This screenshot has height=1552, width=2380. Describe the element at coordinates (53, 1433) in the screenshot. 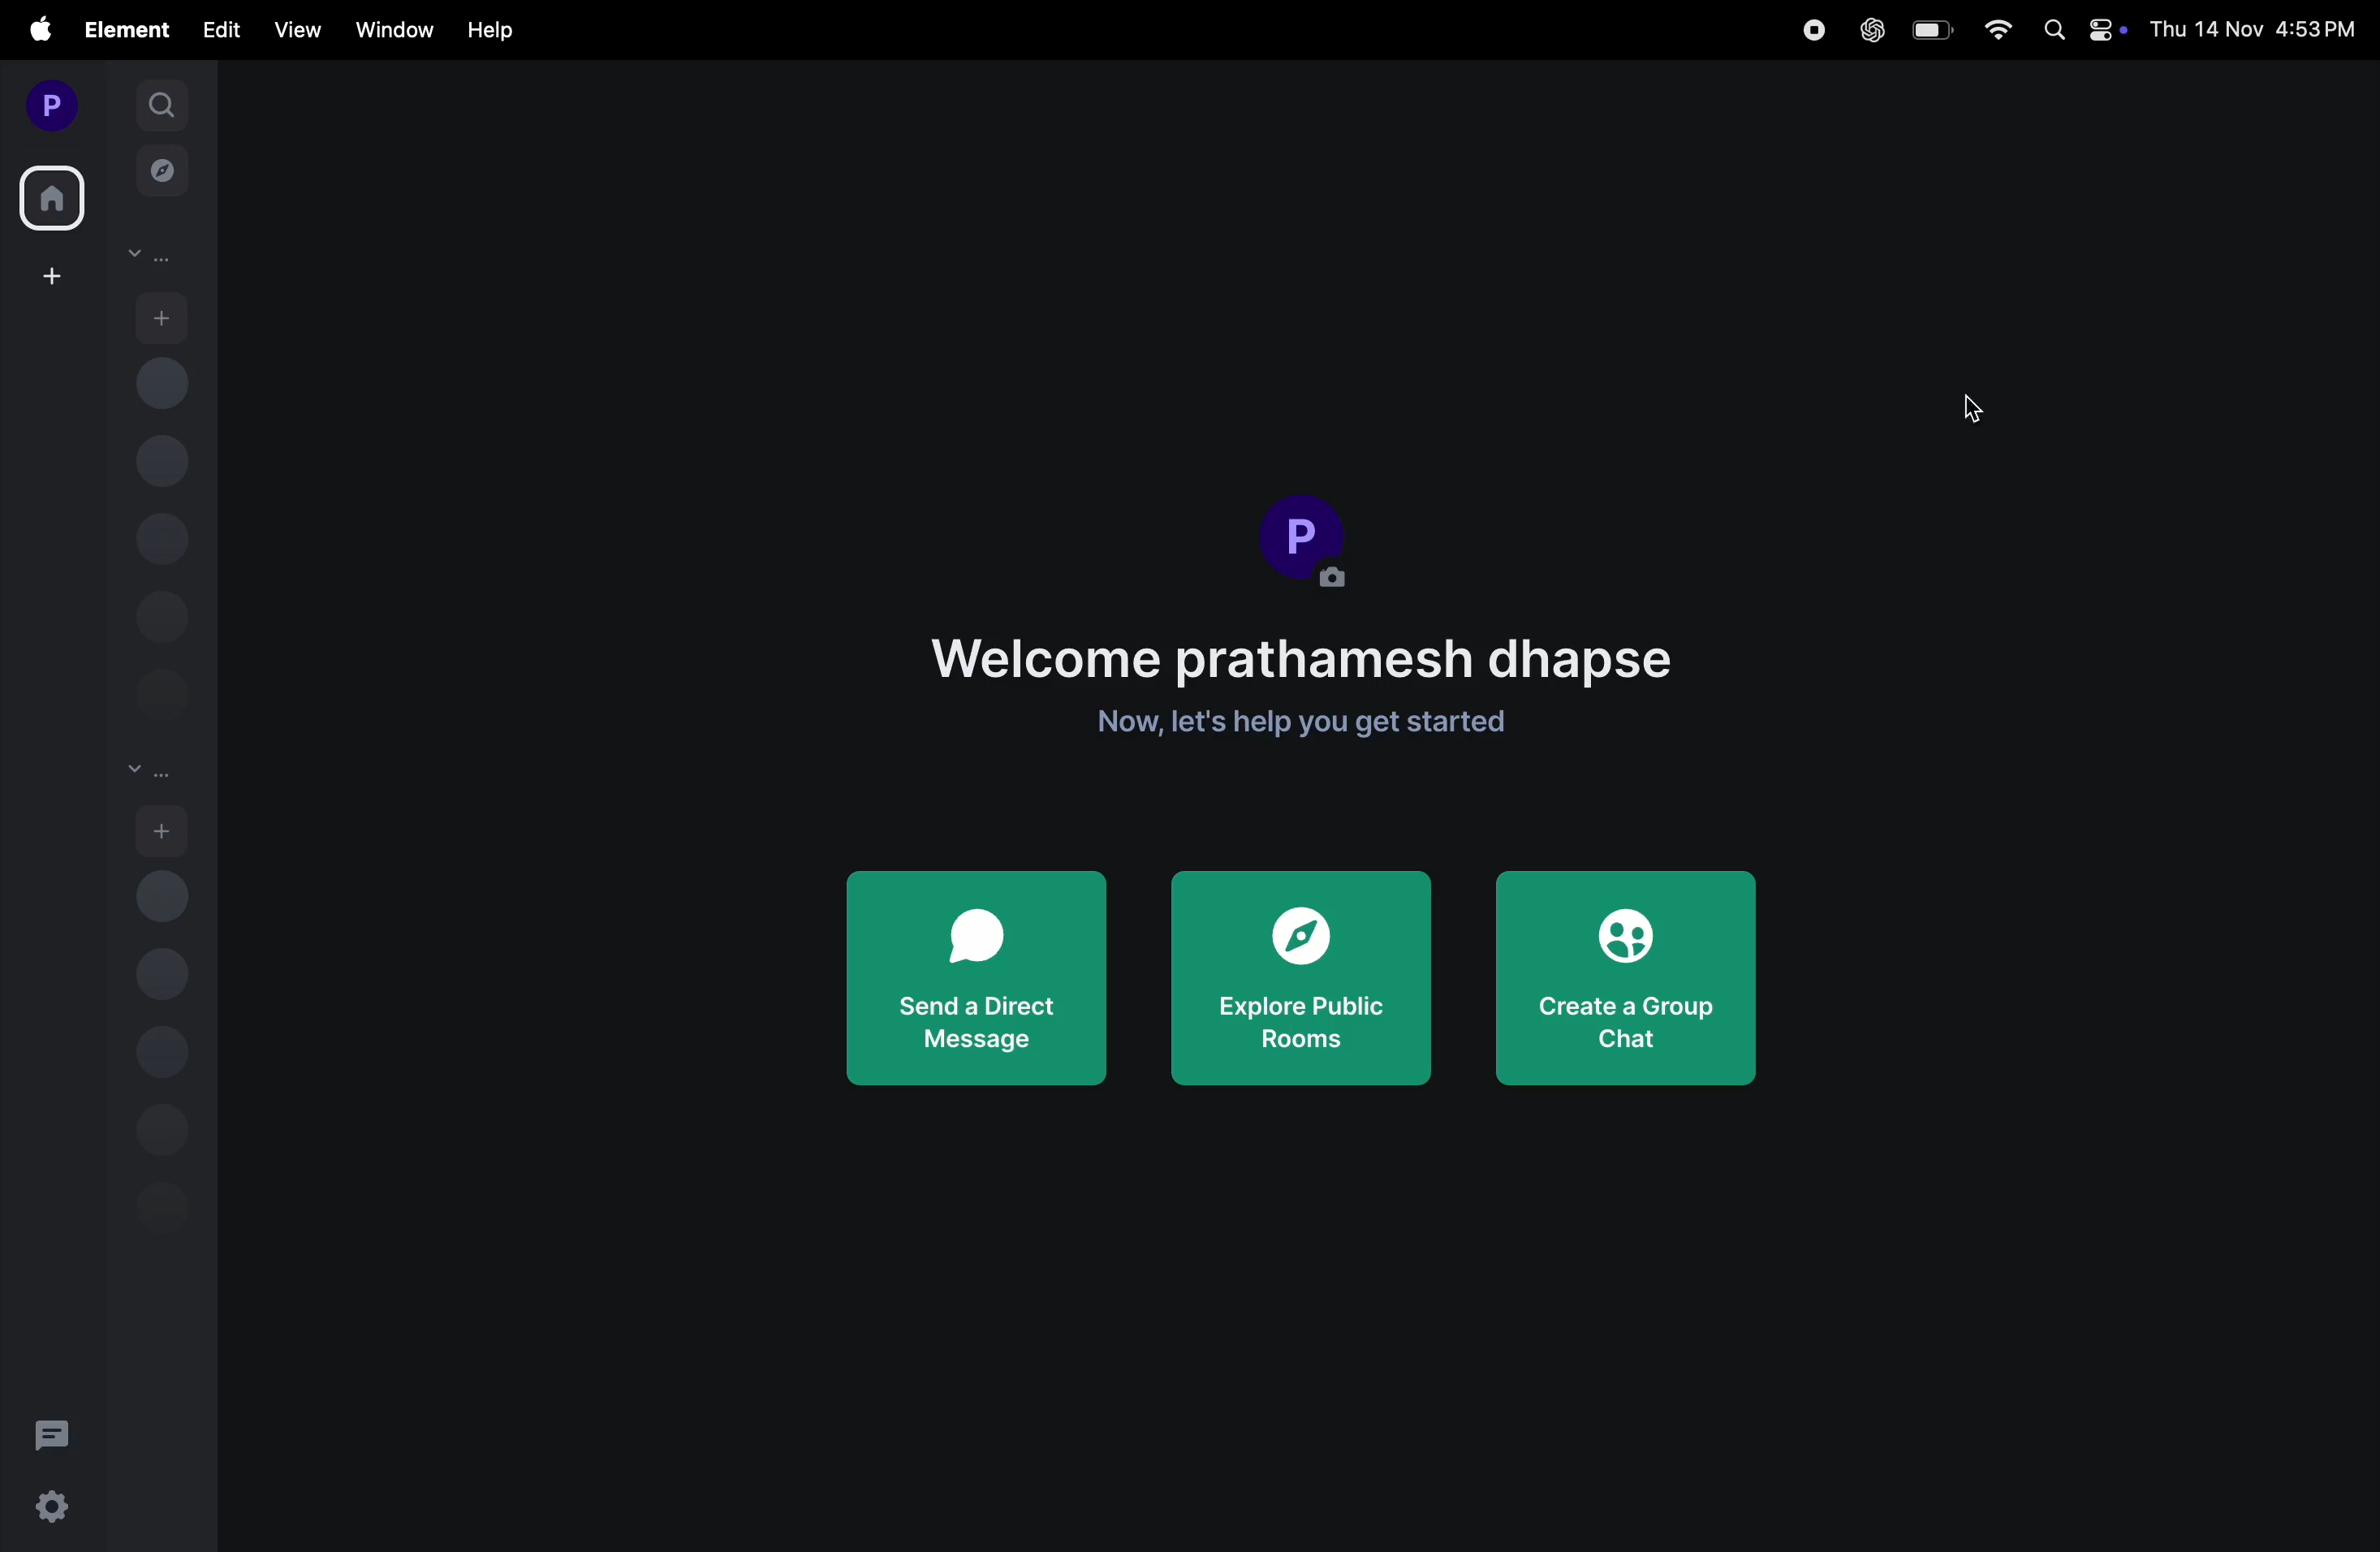

I see `threads` at that location.